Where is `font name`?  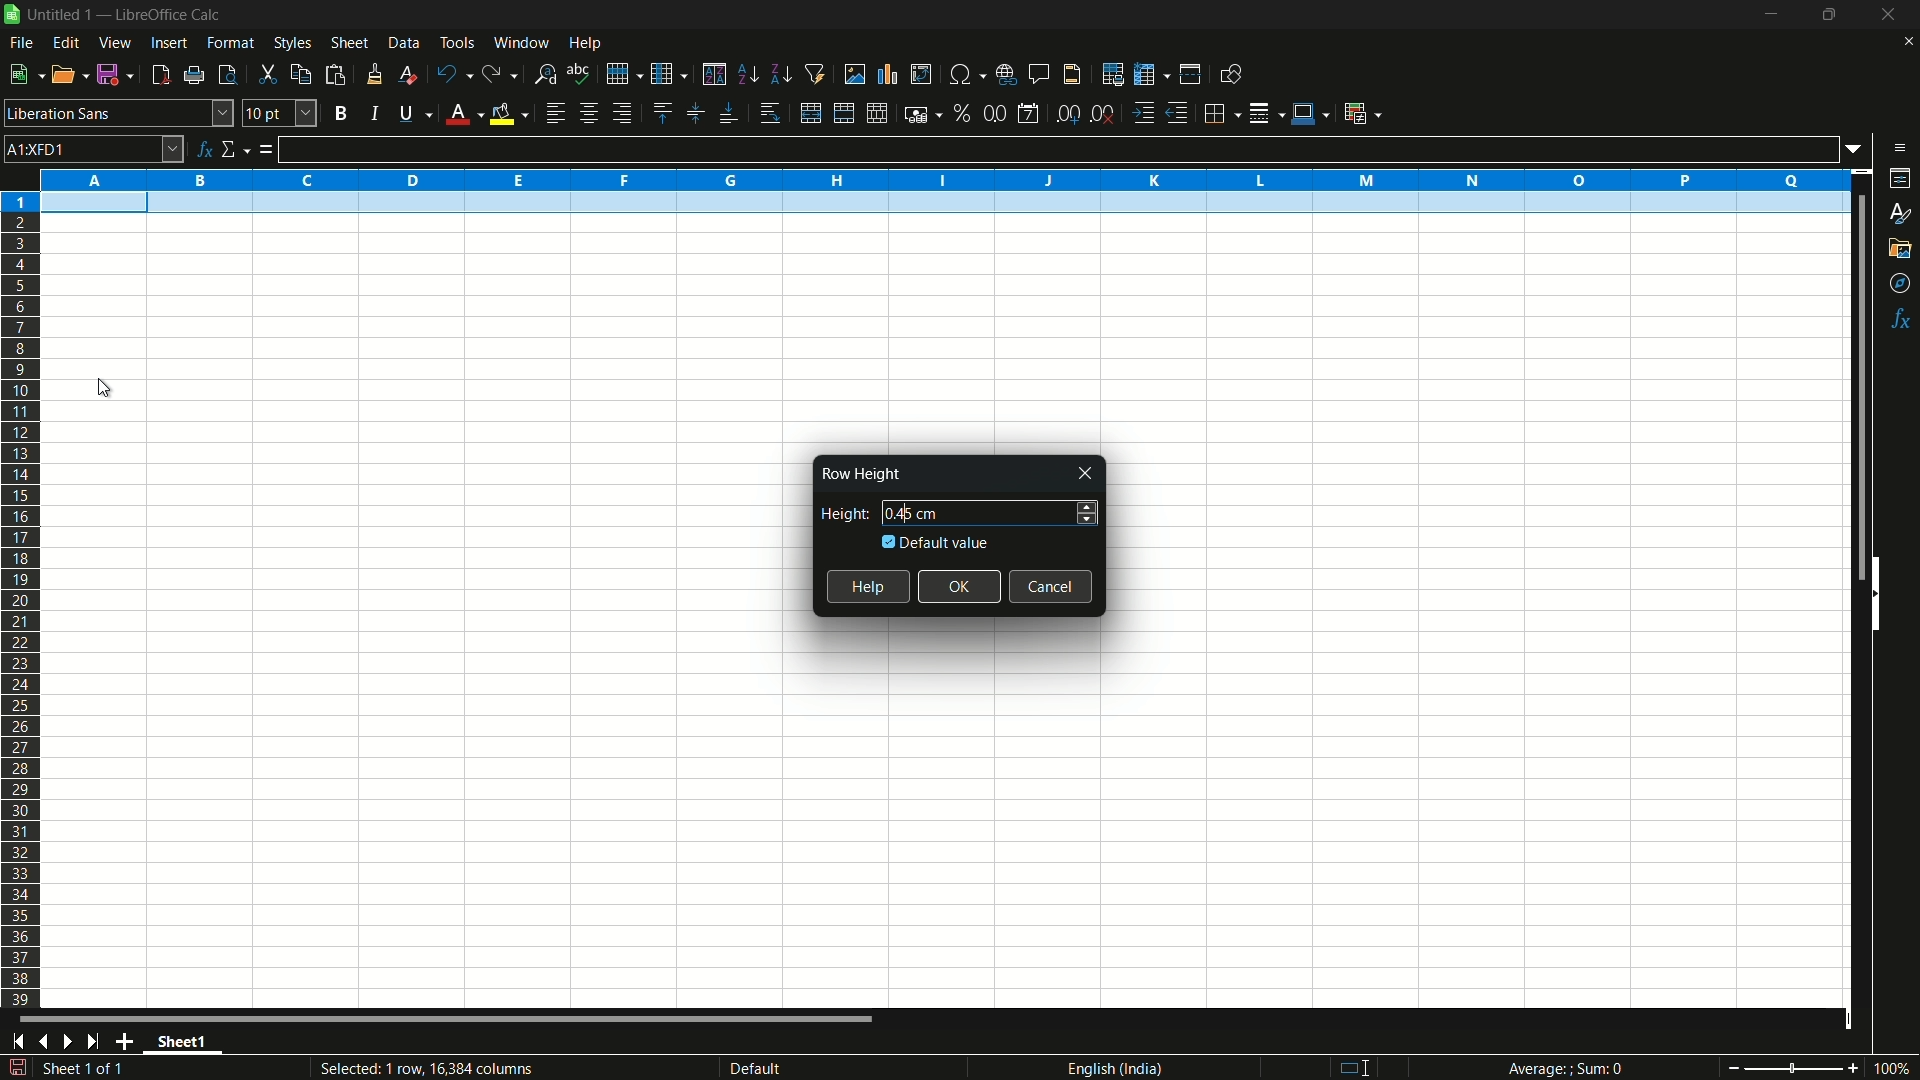 font name is located at coordinates (119, 113).